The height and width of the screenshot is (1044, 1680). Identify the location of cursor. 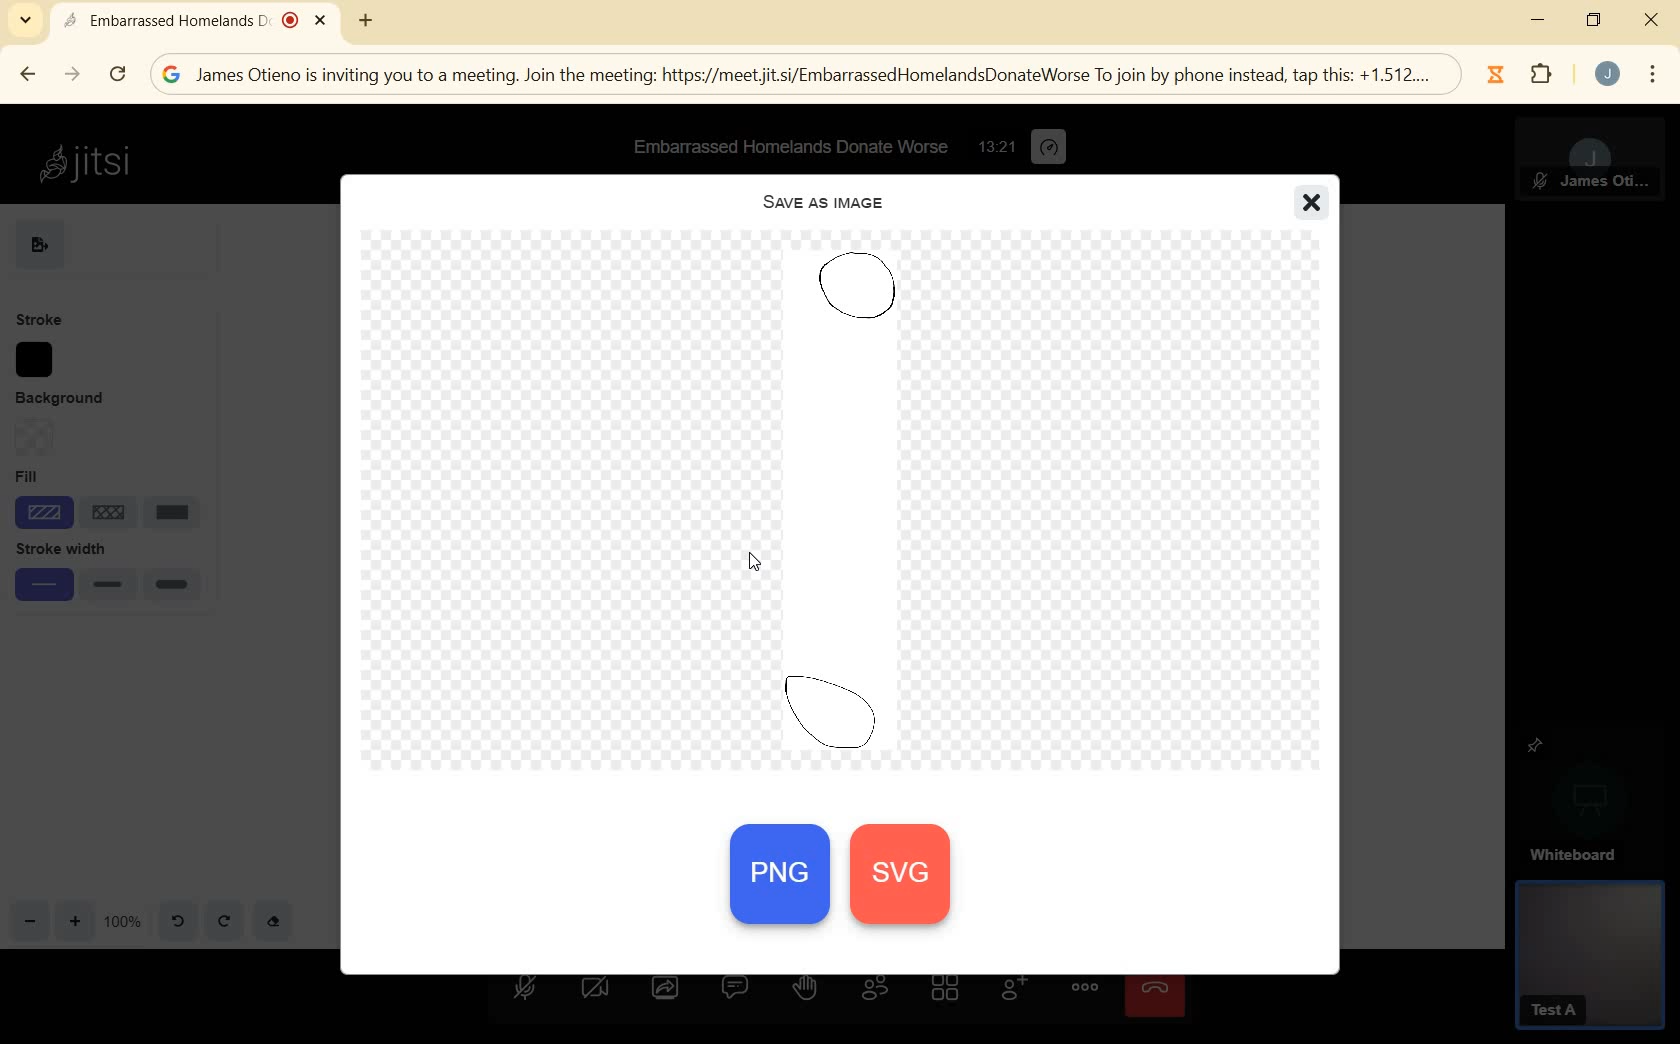
(754, 566).